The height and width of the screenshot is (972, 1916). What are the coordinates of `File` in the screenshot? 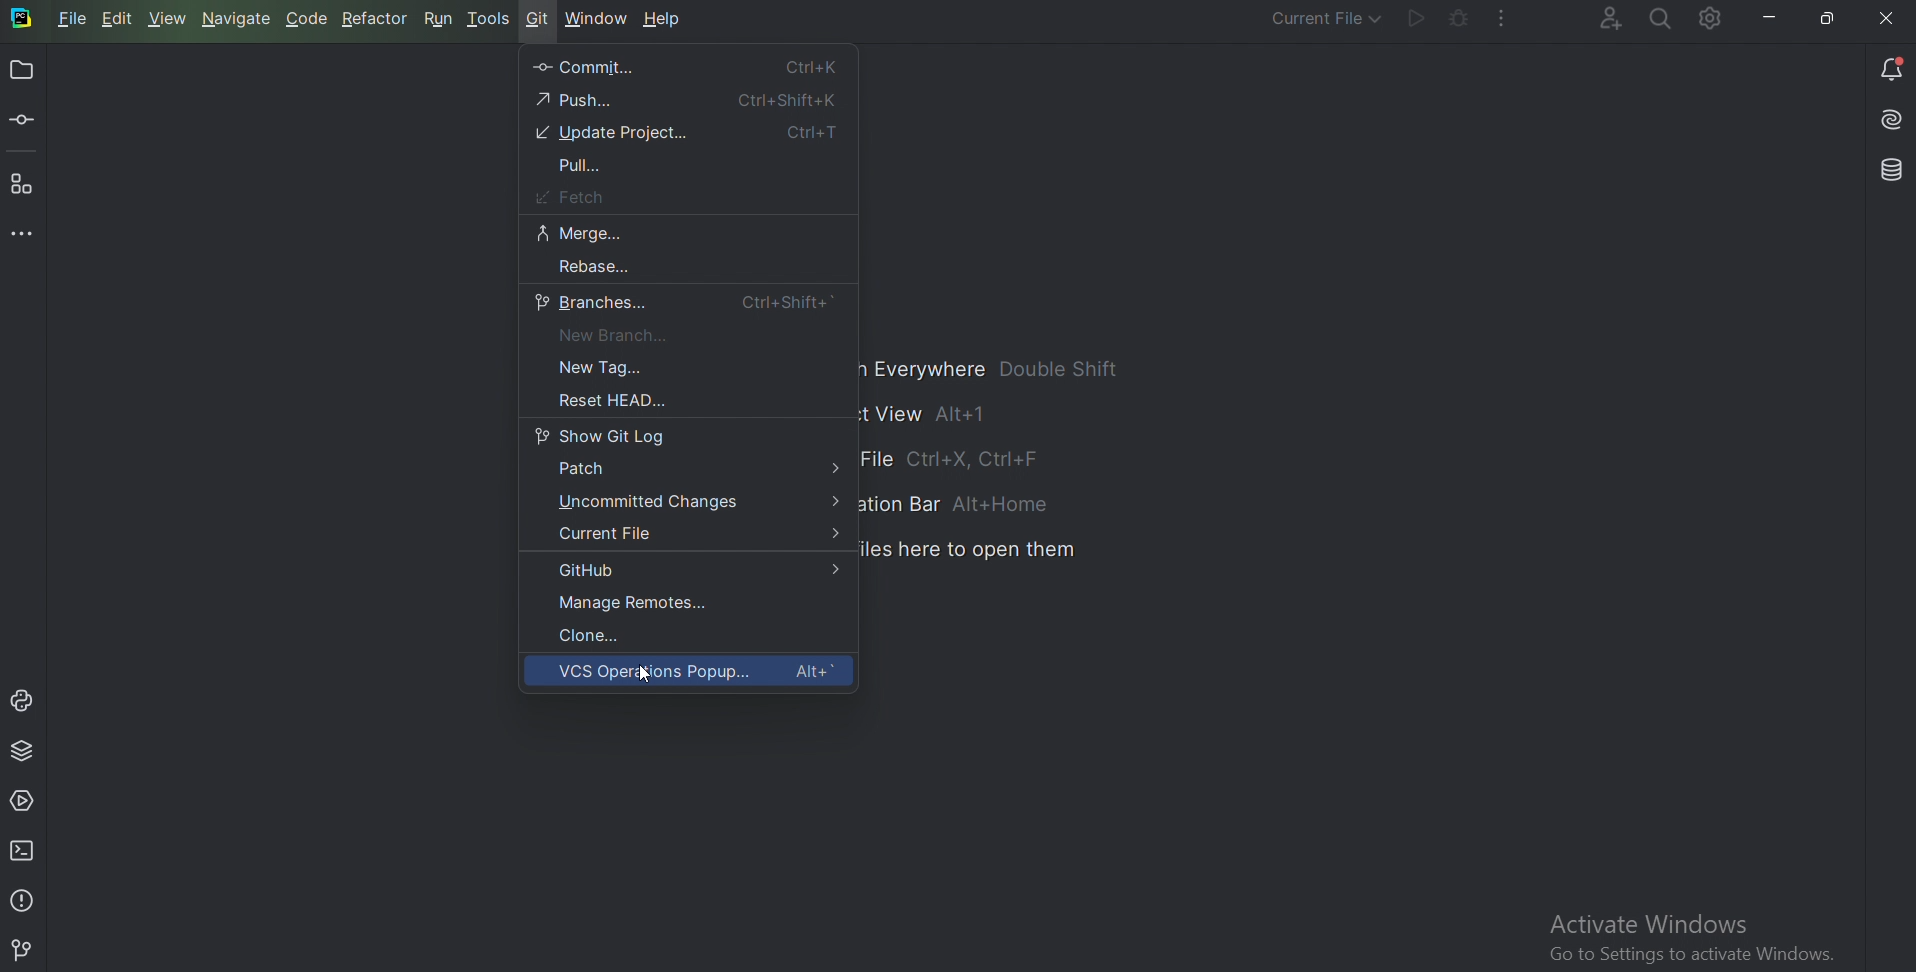 It's located at (73, 19).